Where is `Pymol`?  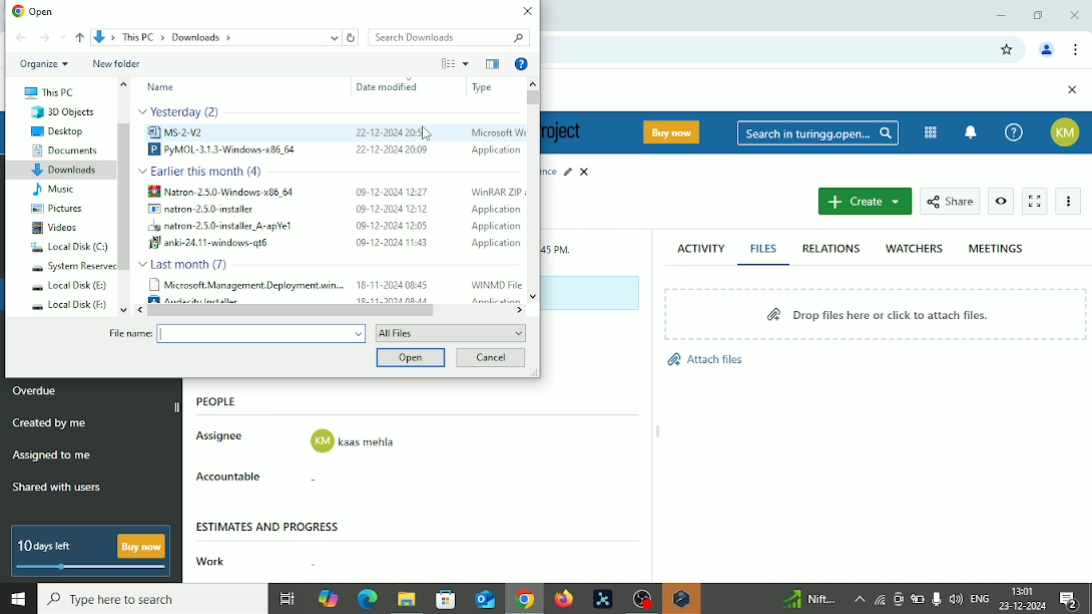 Pymol is located at coordinates (603, 600).